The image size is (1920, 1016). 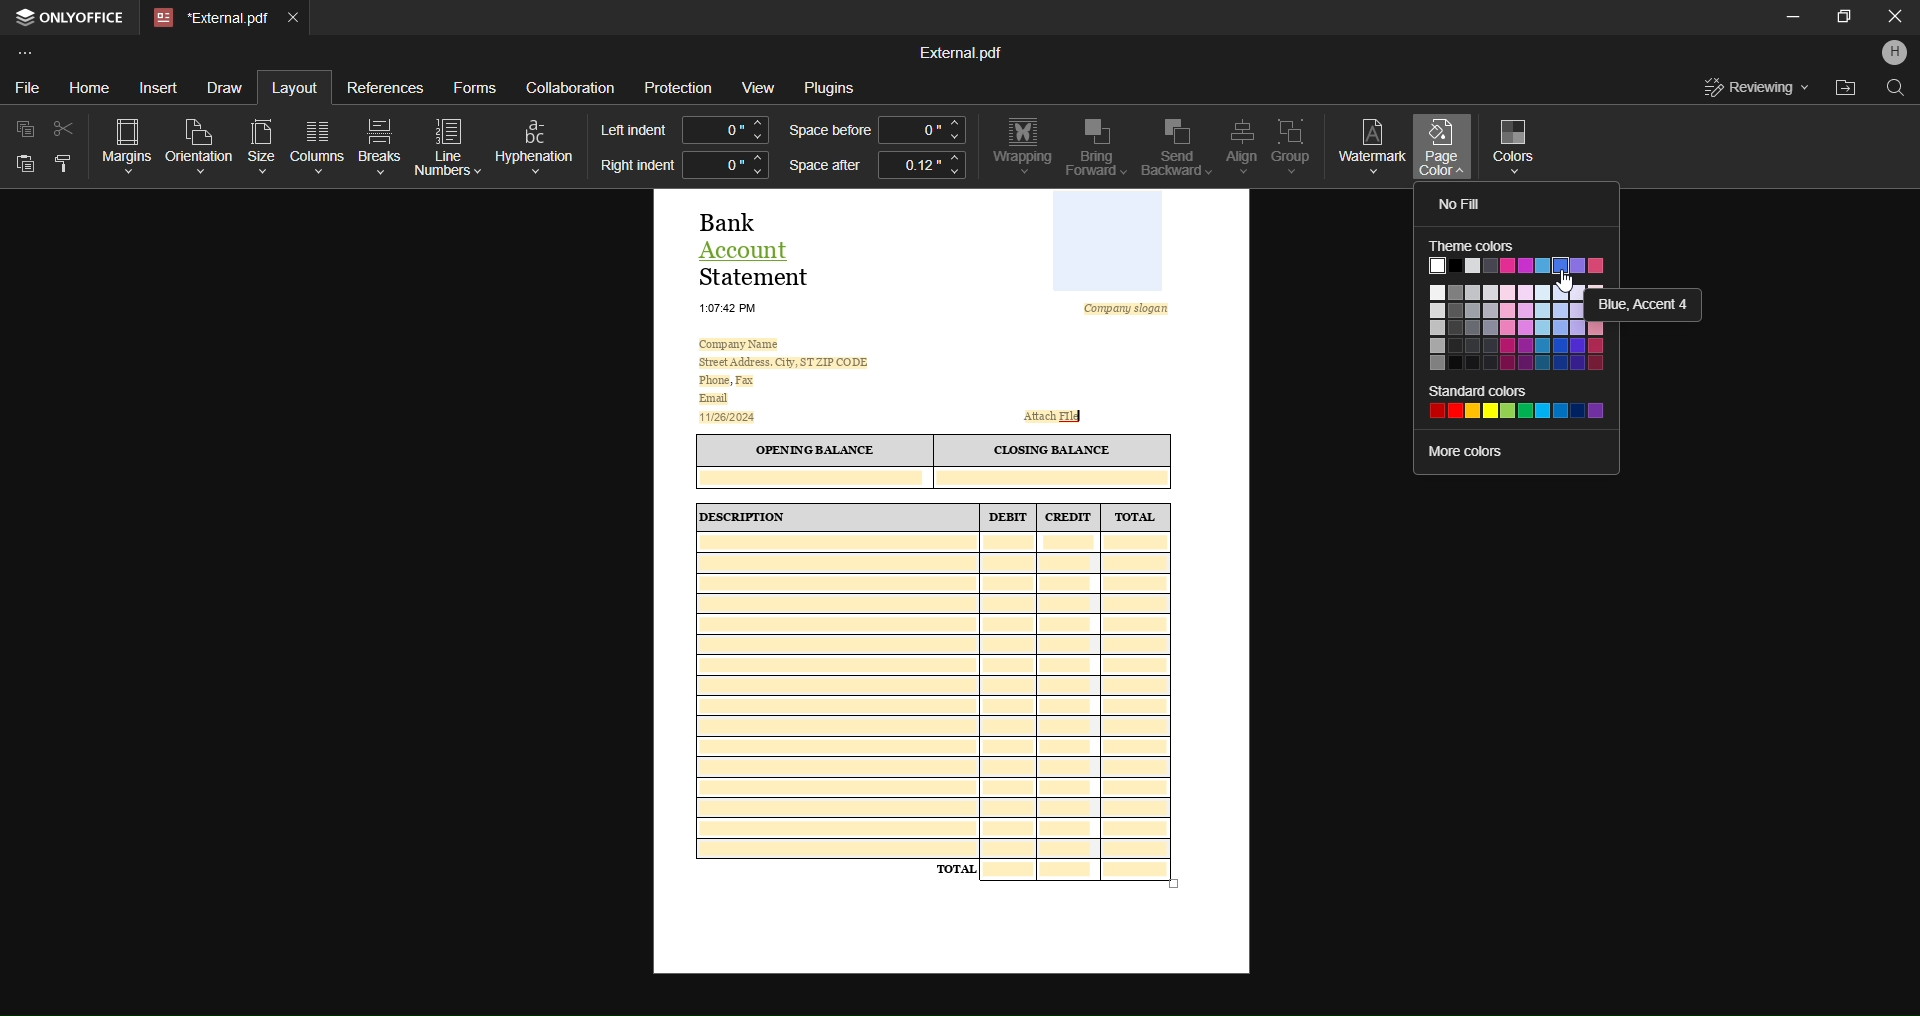 What do you see at coordinates (1464, 204) in the screenshot?
I see `No Fill` at bounding box center [1464, 204].